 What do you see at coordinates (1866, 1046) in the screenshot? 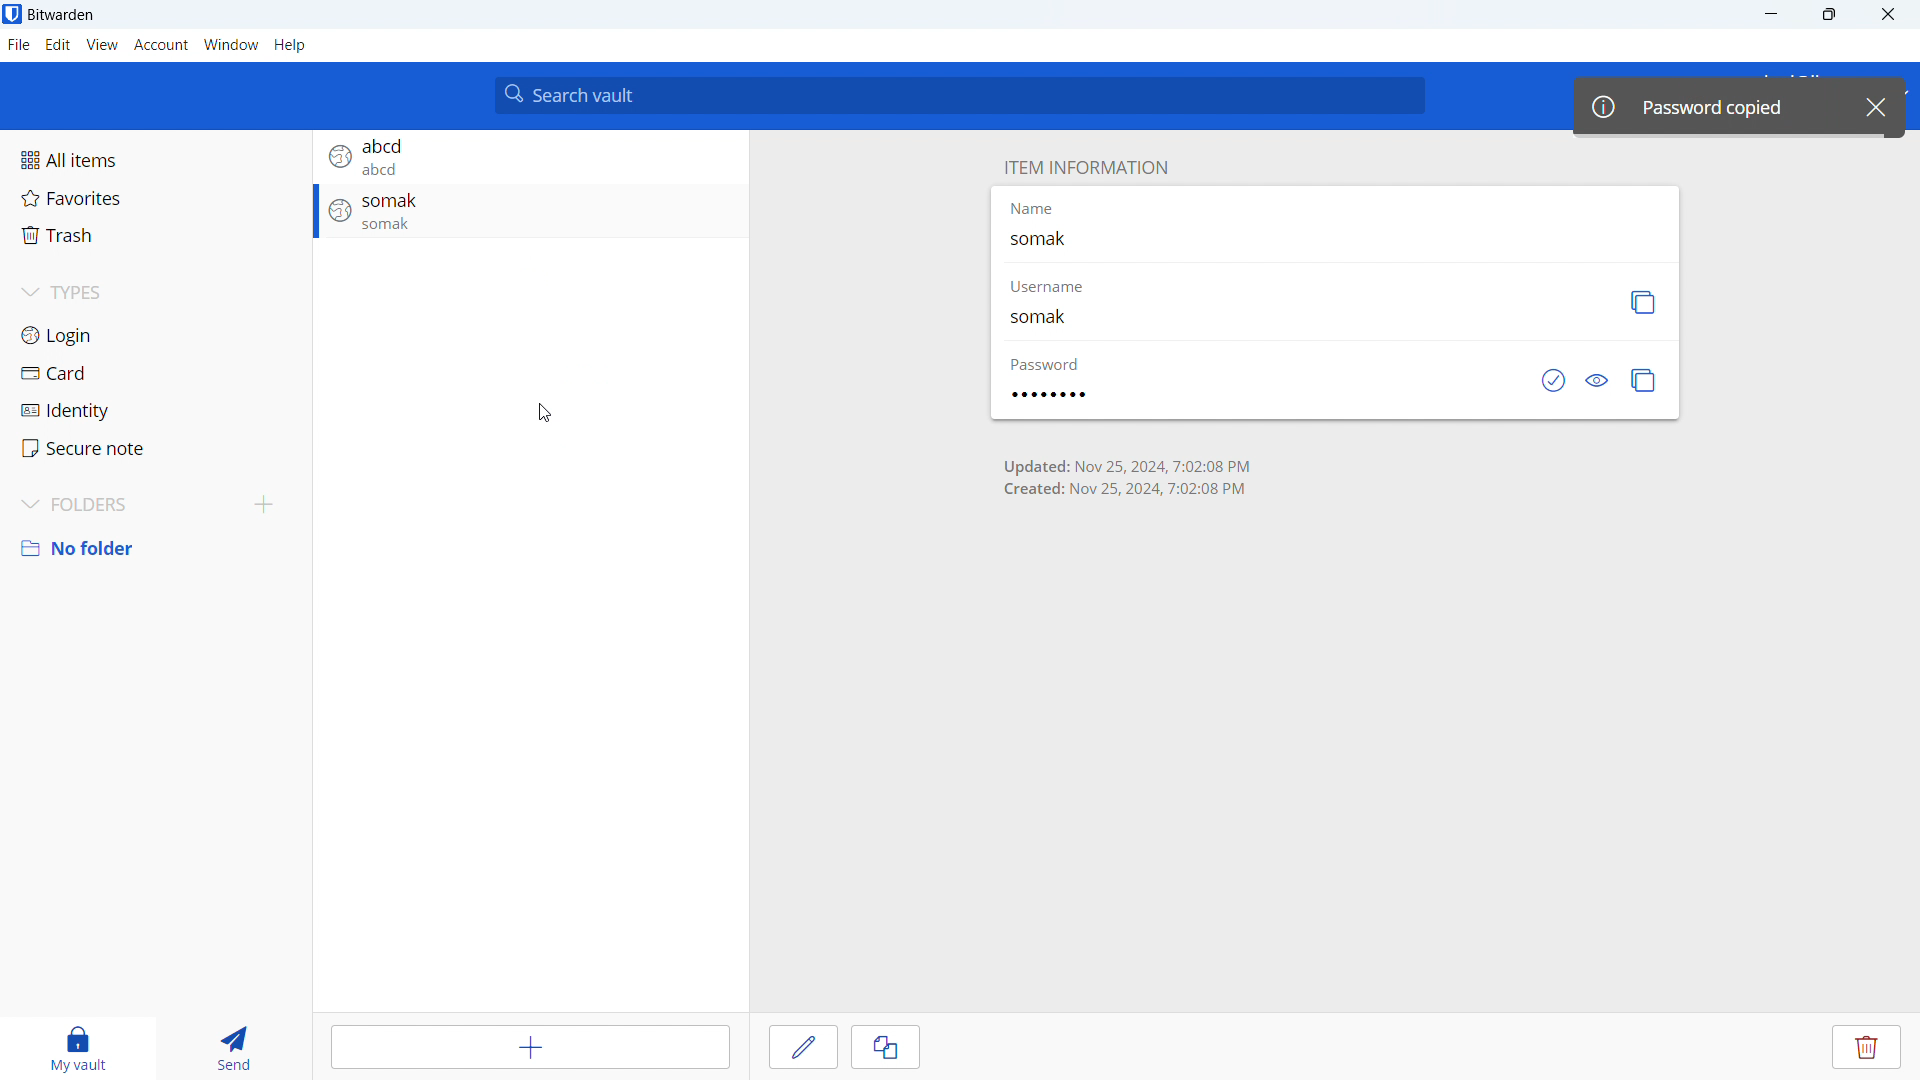
I see `delete entry` at bounding box center [1866, 1046].